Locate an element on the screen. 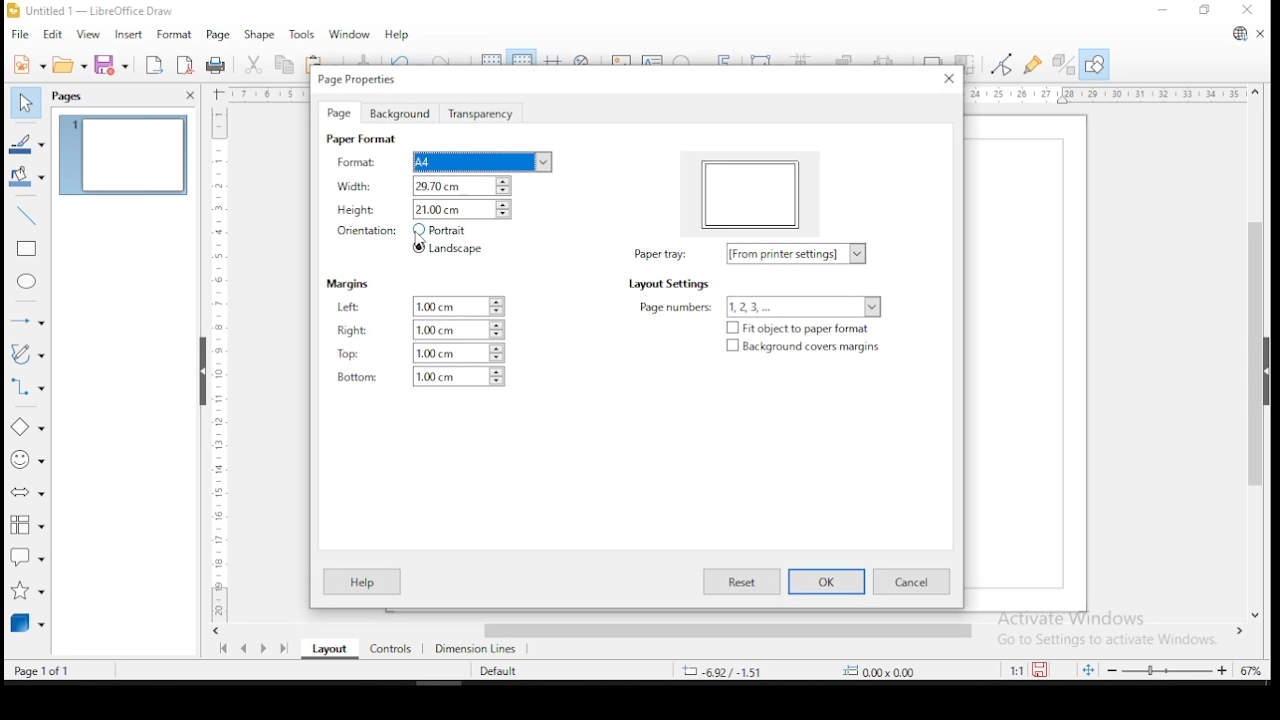 The image size is (1280, 720). page 1 is located at coordinates (121, 156).